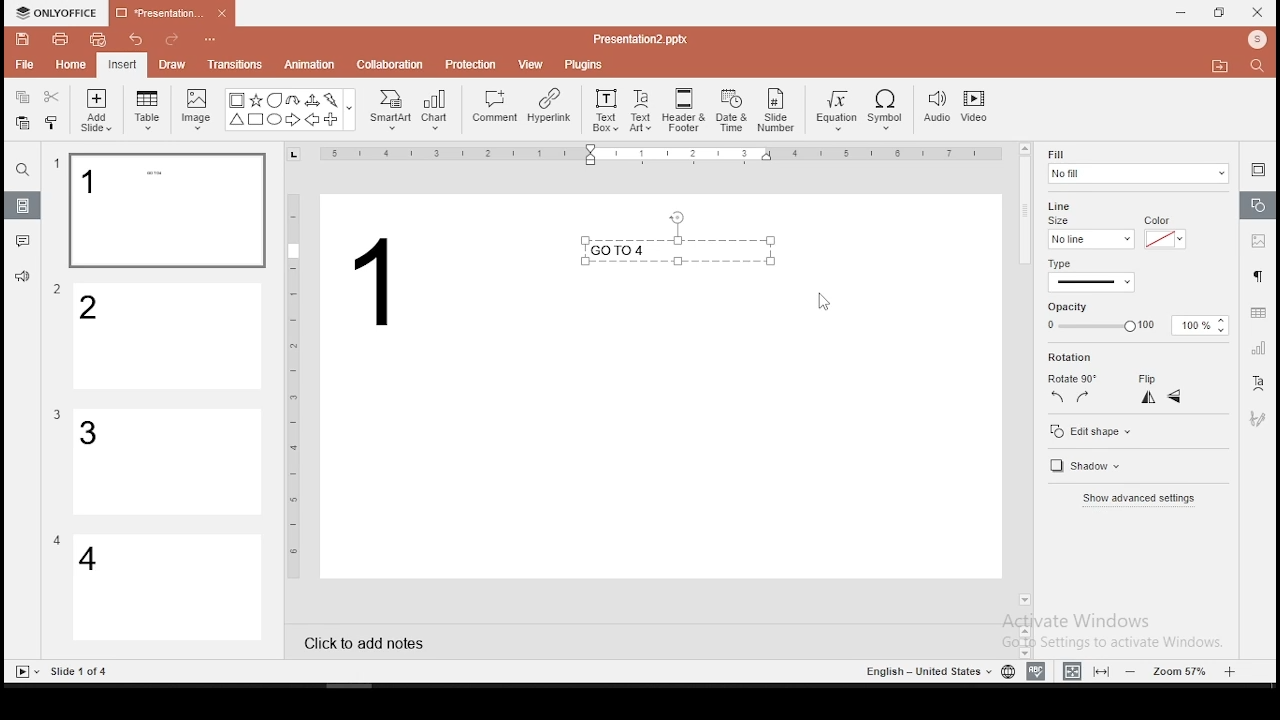 The width and height of the screenshot is (1280, 720). Describe the element at coordinates (237, 100) in the screenshot. I see `Bordered Box` at that location.